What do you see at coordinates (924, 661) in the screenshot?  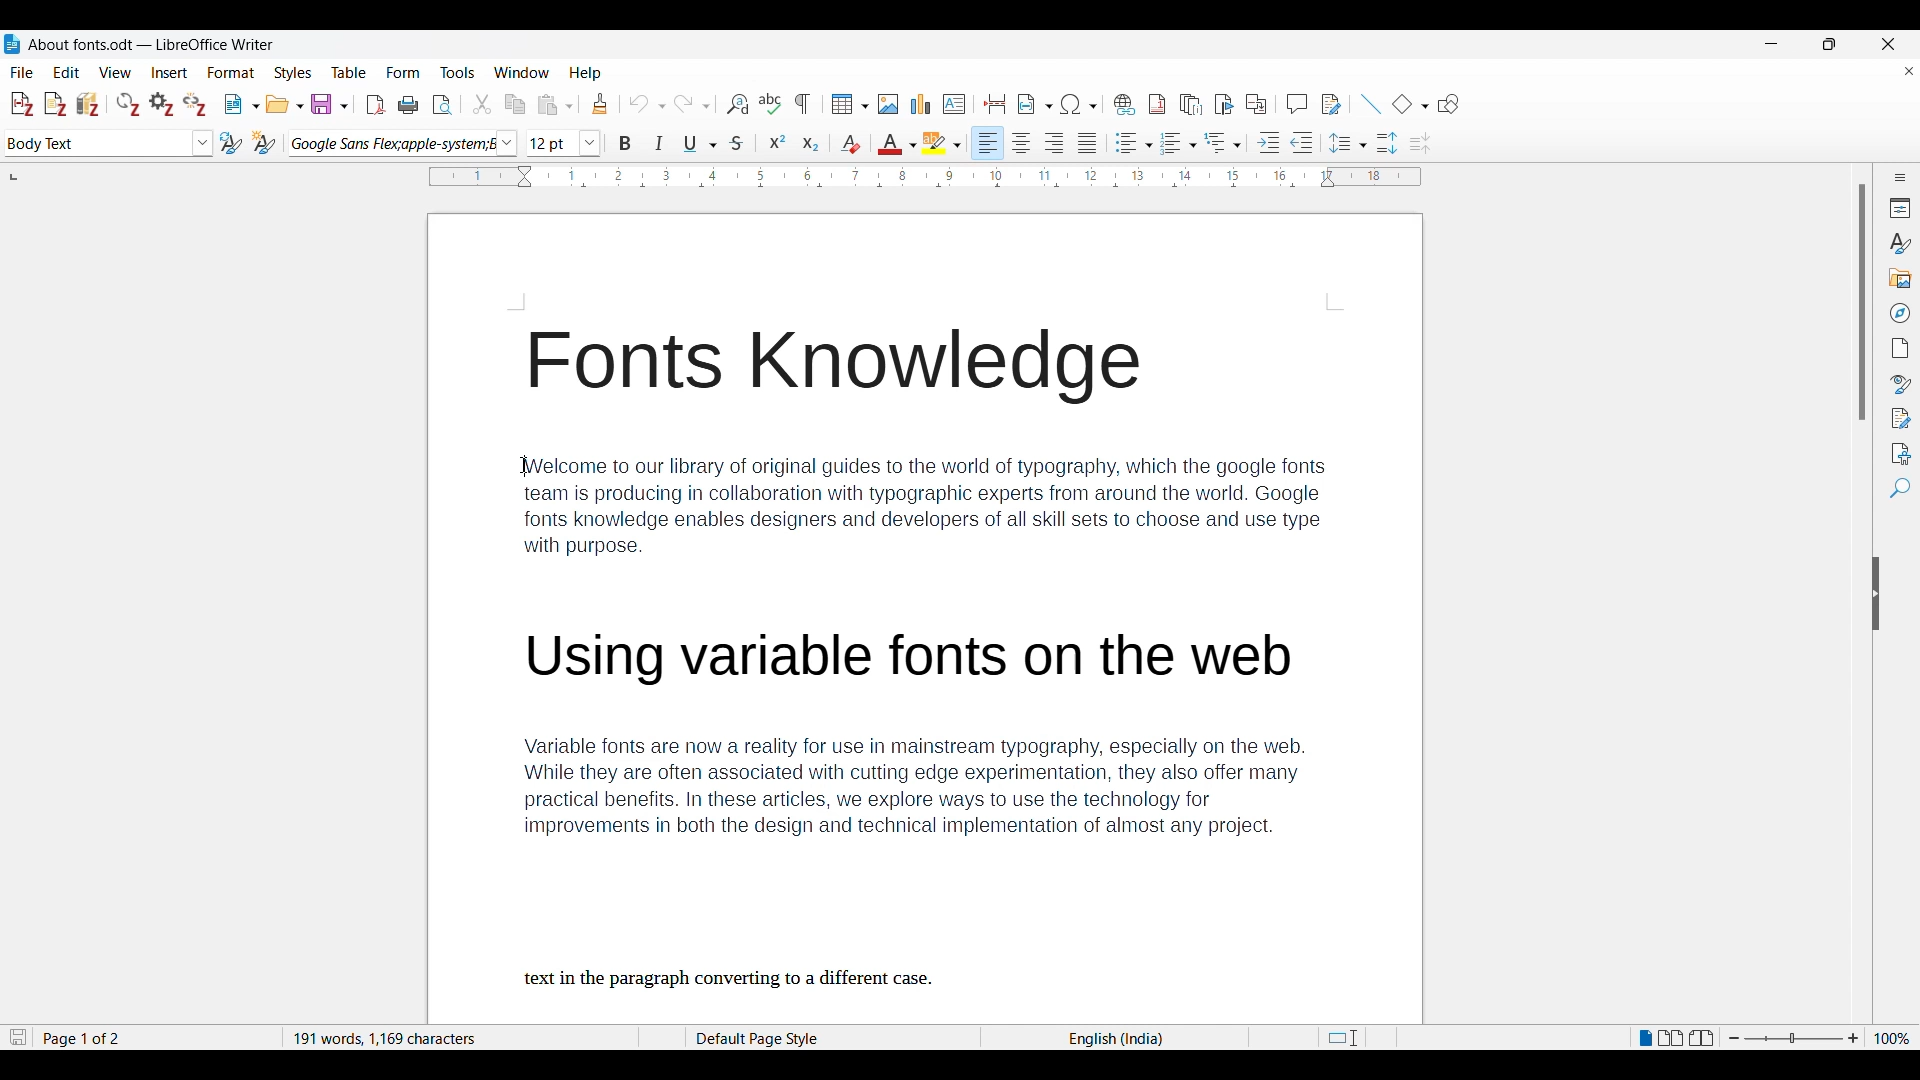 I see `Using Variable fonts on the web` at bounding box center [924, 661].